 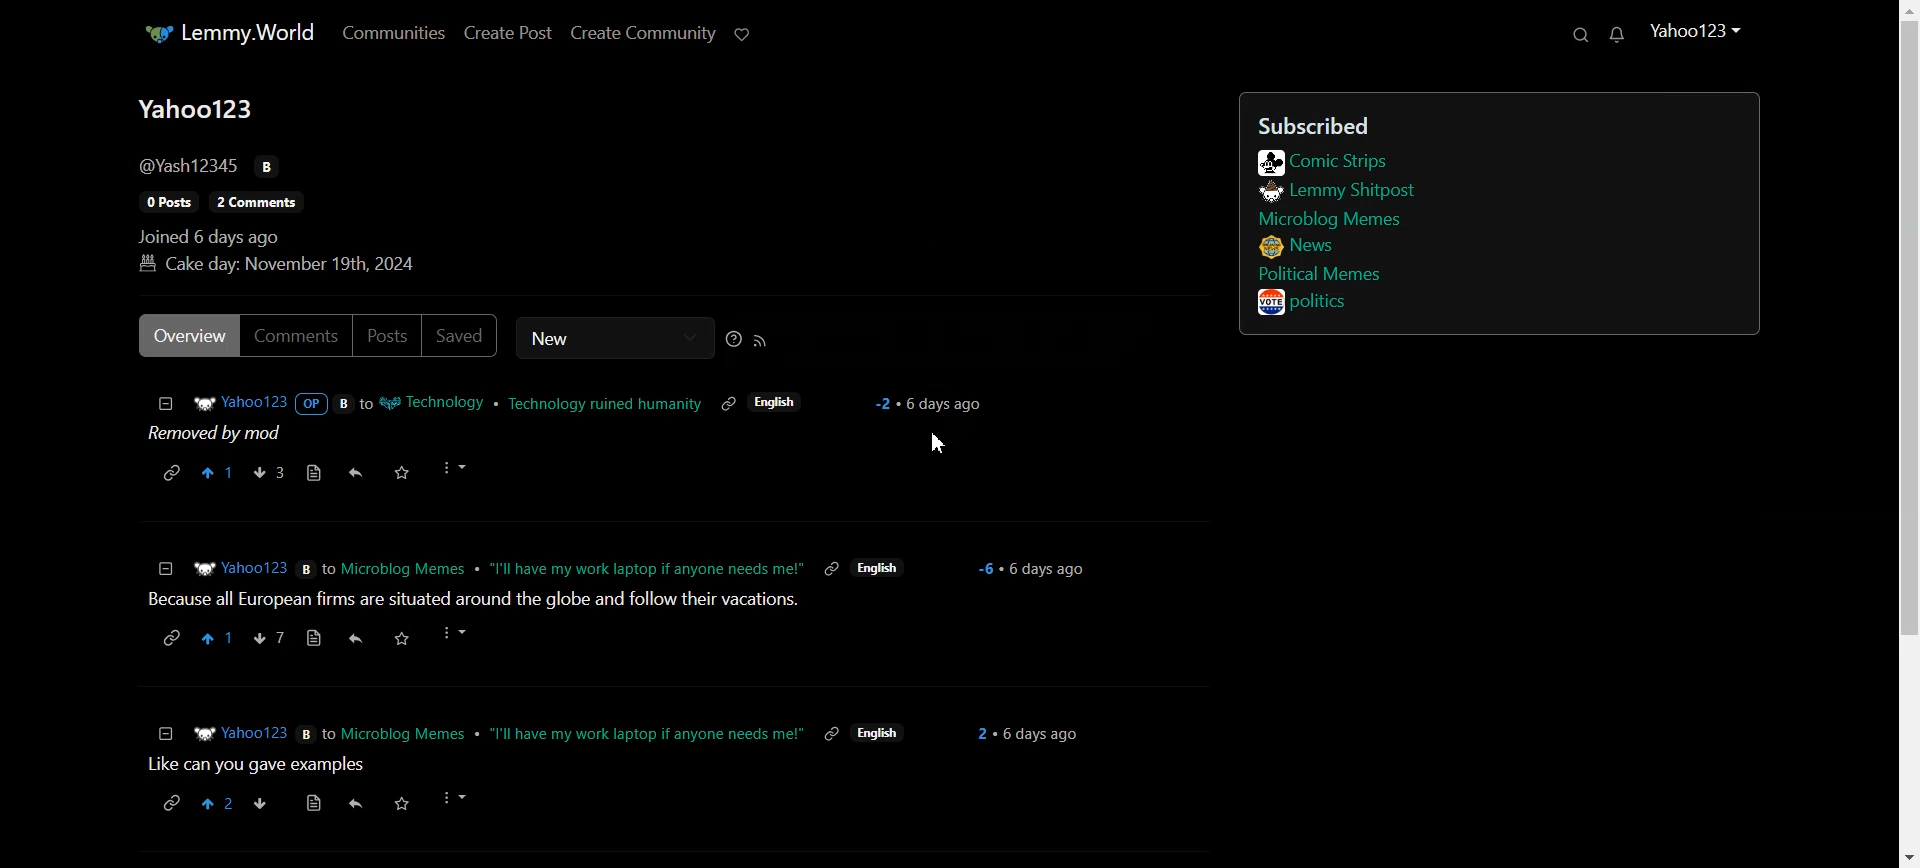 What do you see at coordinates (217, 472) in the screenshot?
I see `Upvote` at bounding box center [217, 472].